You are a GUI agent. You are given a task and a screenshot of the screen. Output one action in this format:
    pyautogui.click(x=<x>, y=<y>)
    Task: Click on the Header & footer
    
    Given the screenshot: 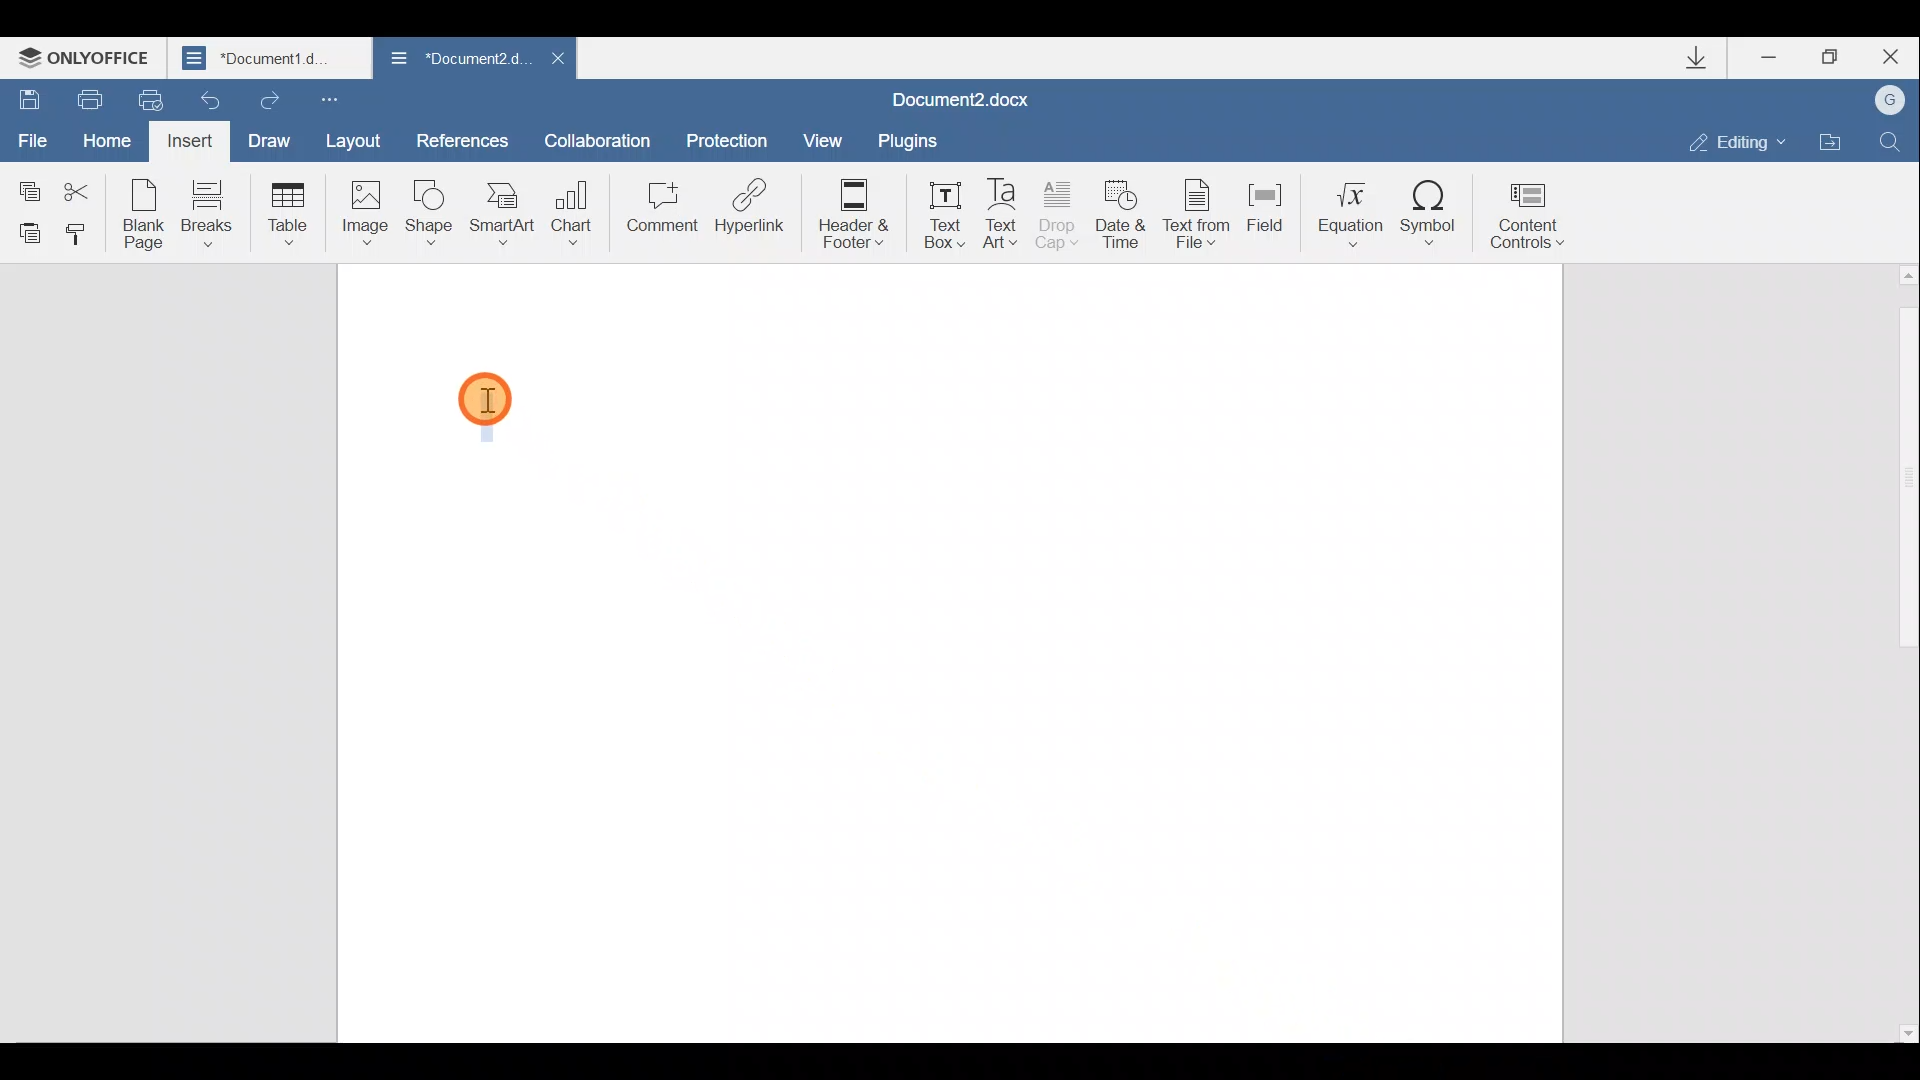 What is the action you would take?
    pyautogui.click(x=860, y=214)
    